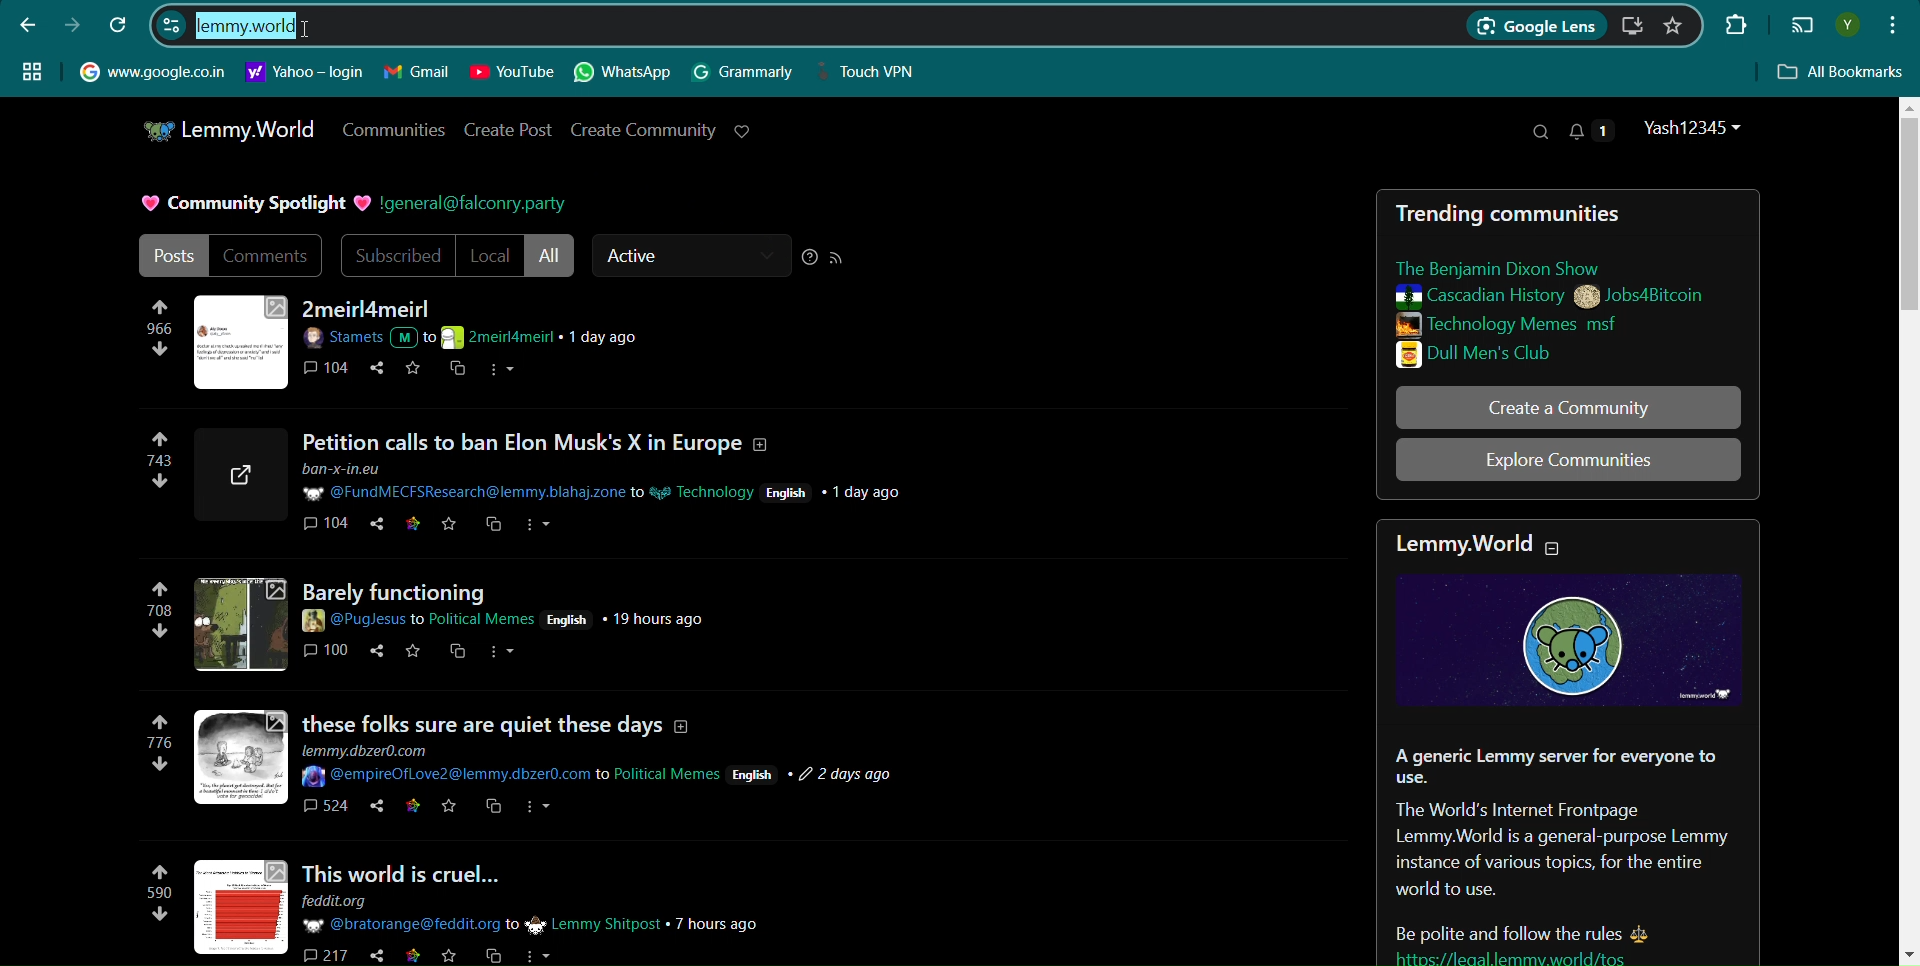 This screenshot has height=966, width=1920. I want to click on Touch VPN, so click(873, 72).